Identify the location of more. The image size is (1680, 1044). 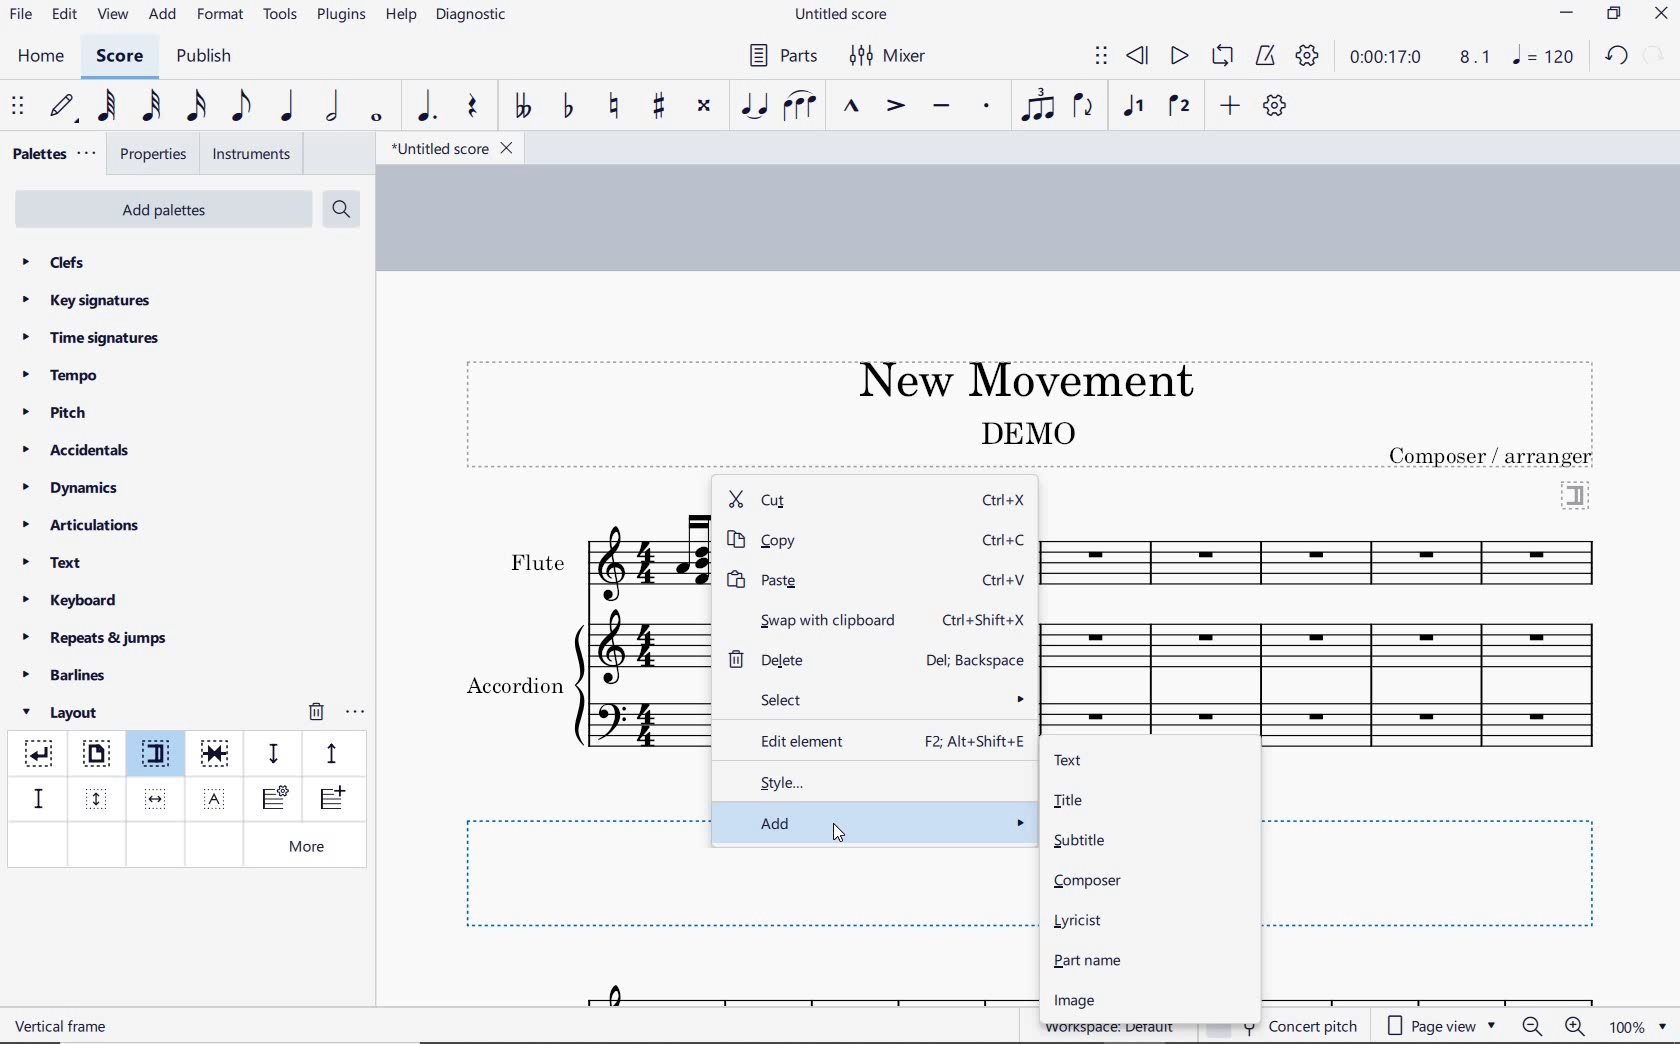
(311, 848).